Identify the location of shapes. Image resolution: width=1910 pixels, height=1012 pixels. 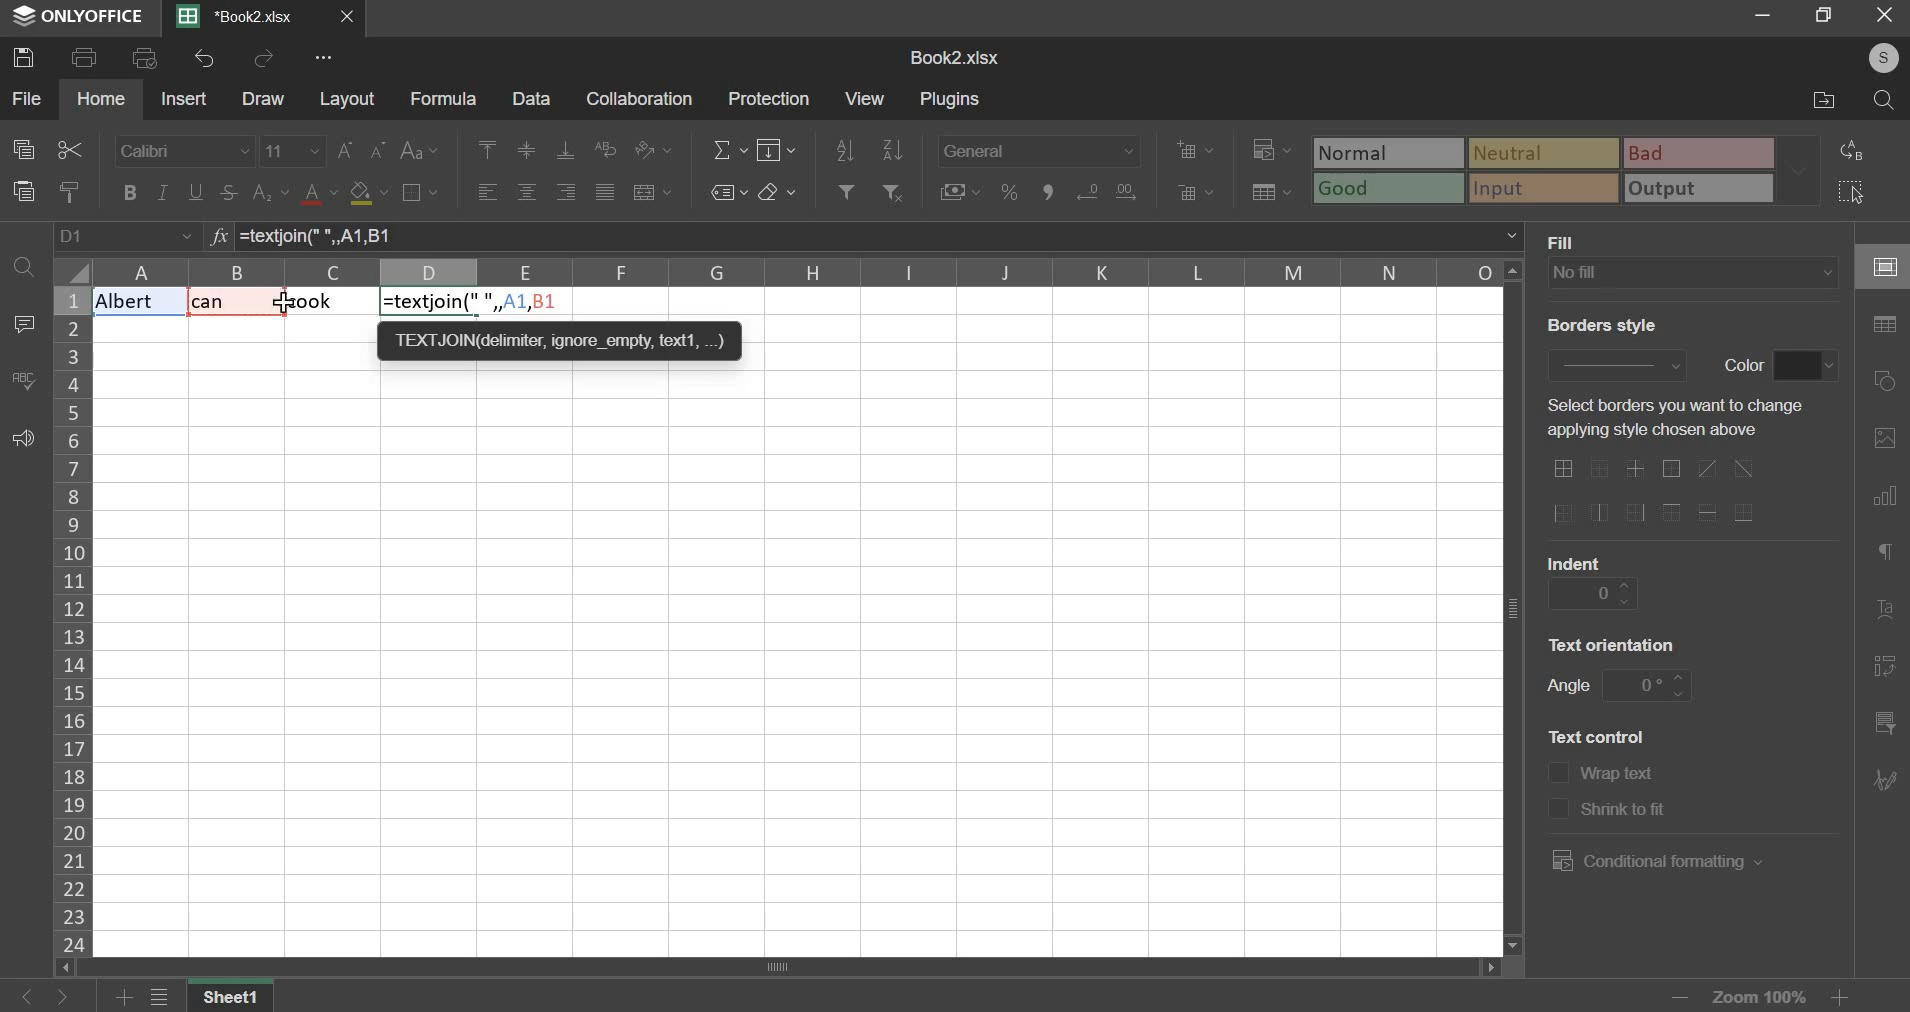
(1888, 382).